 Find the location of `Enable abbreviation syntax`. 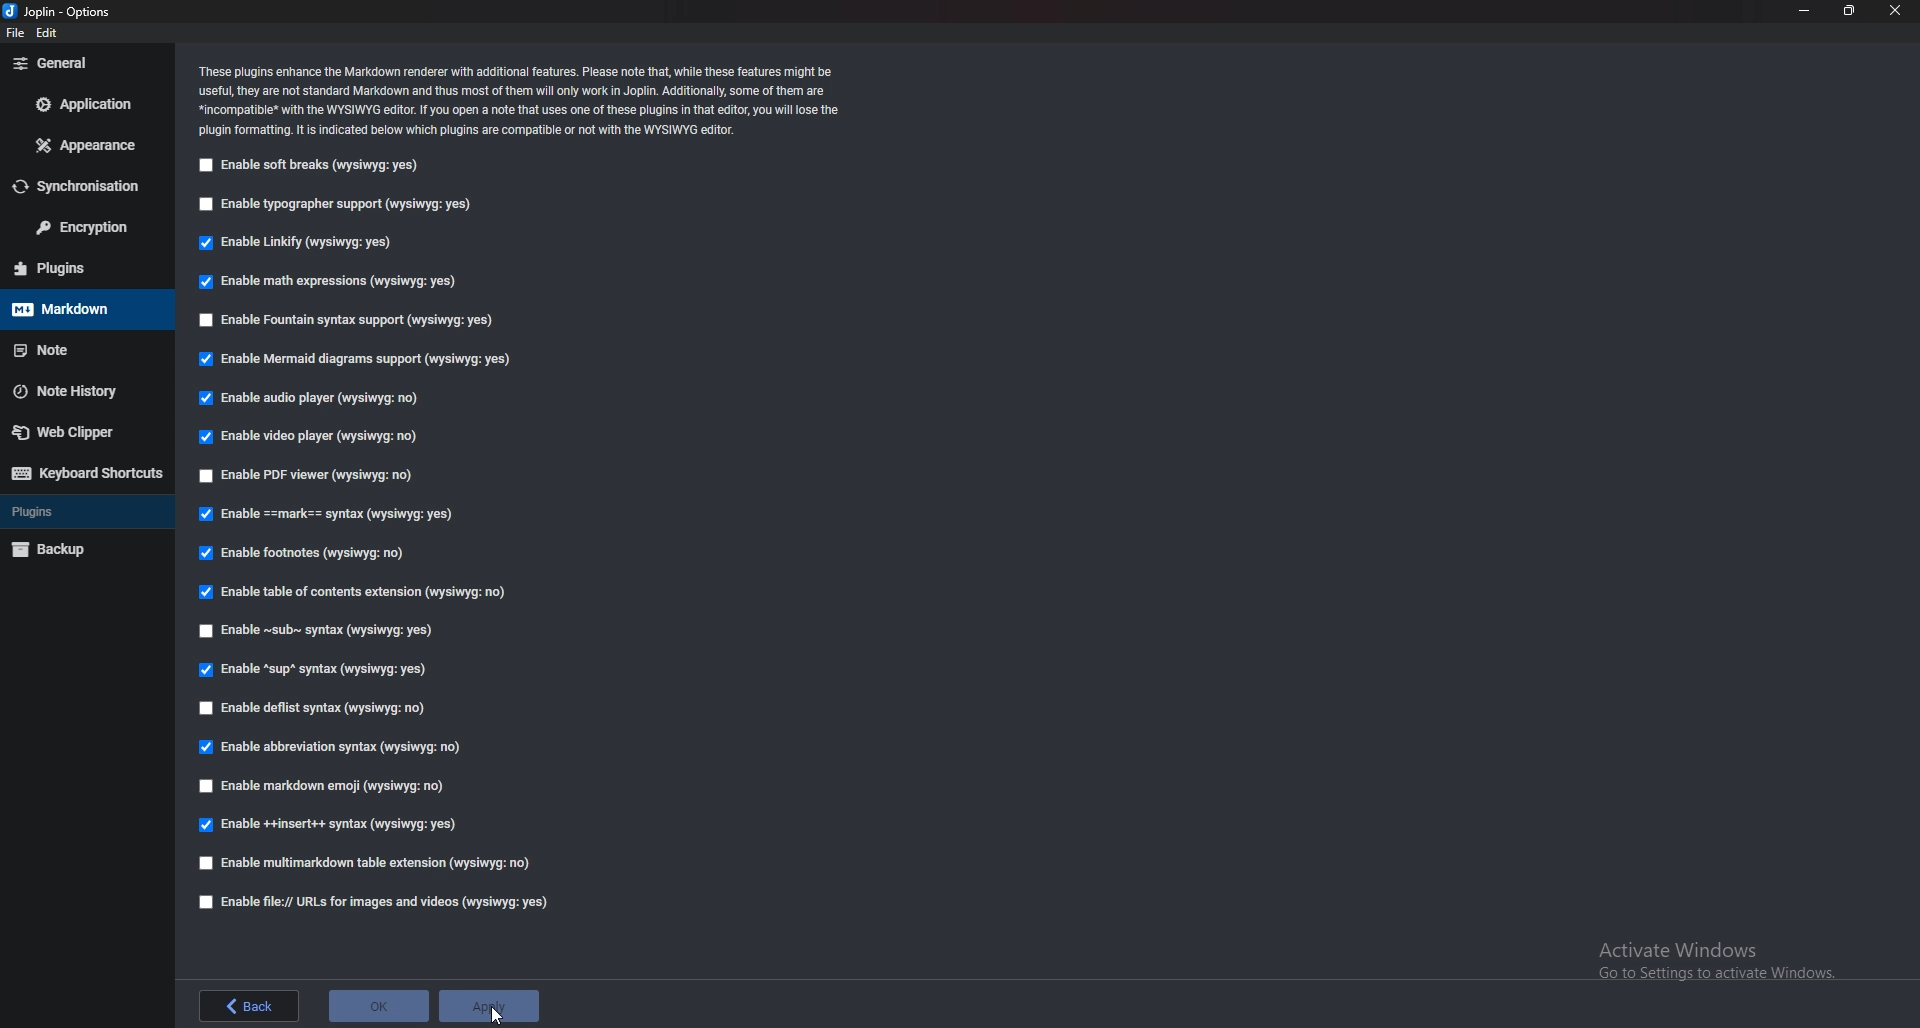

Enable abbreviation syntax is located at coordinates (336, 745).